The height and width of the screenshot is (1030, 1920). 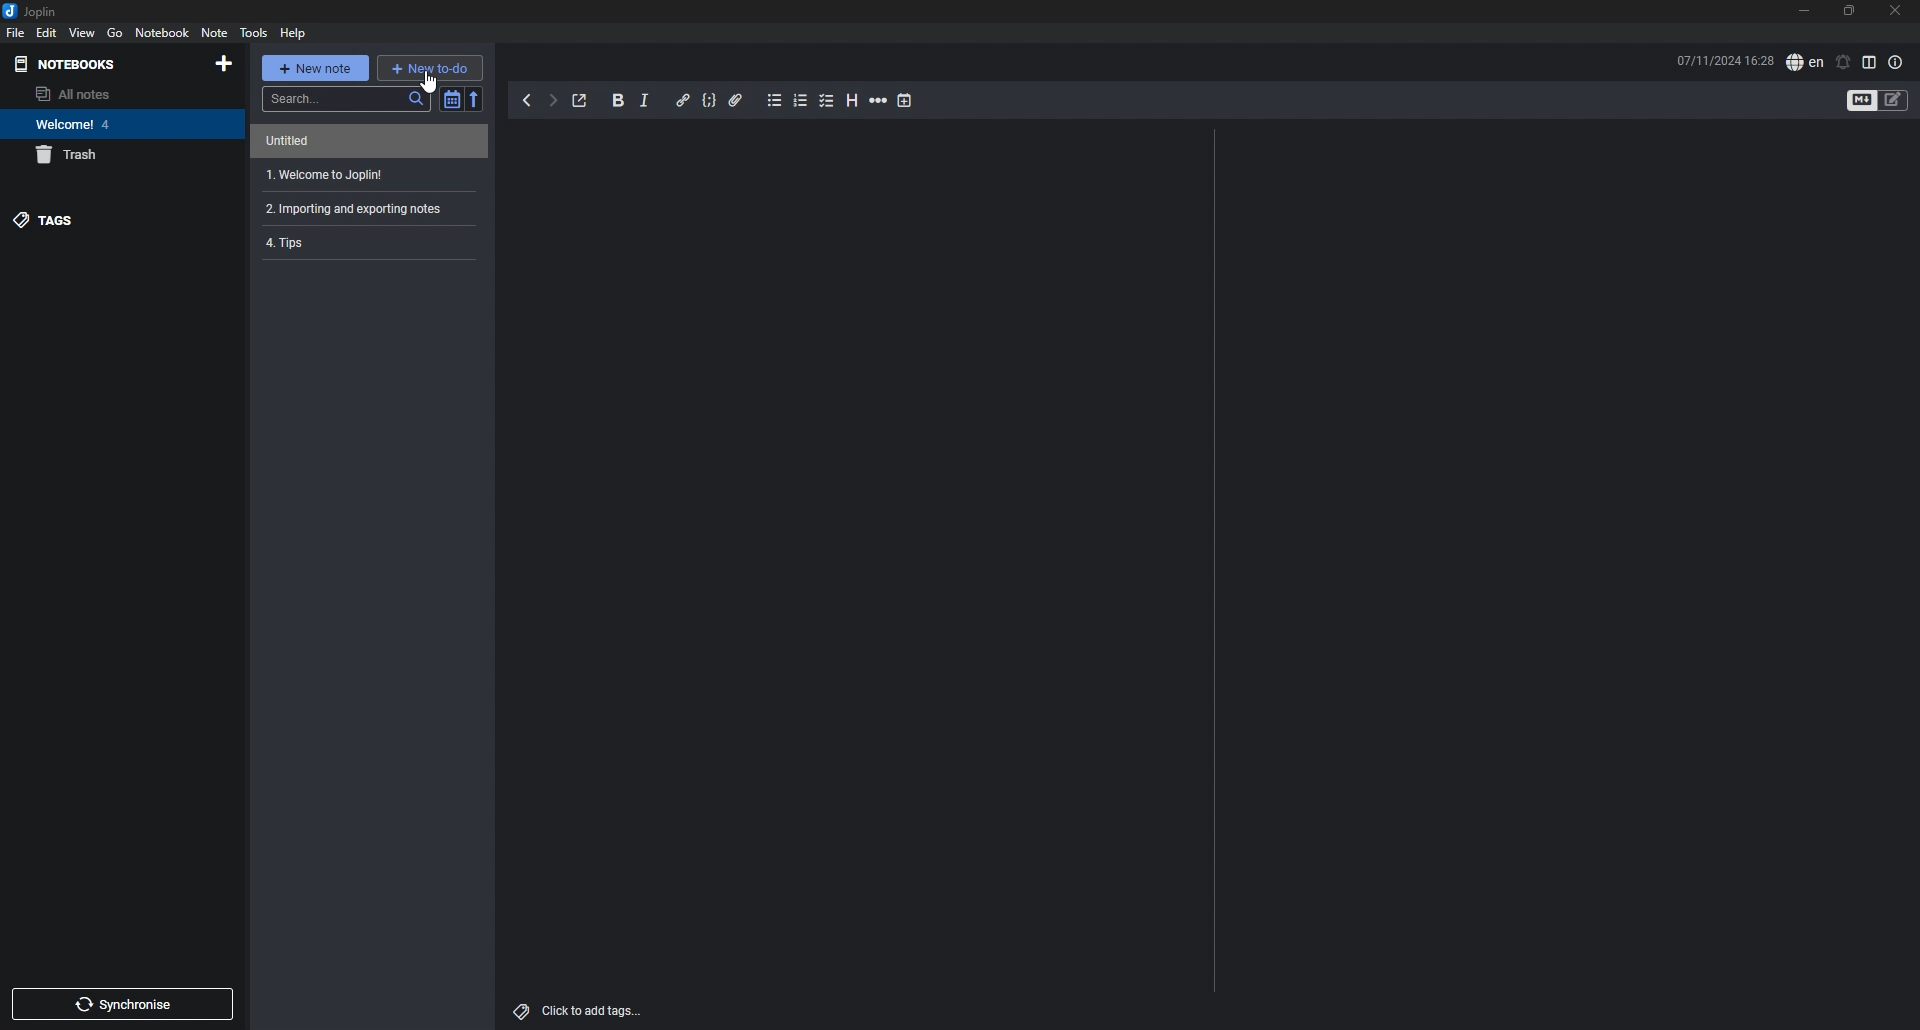 What do you see at coordinates (214, 33) in the screenshot?
I see `note` at bounding box center [214, 33].